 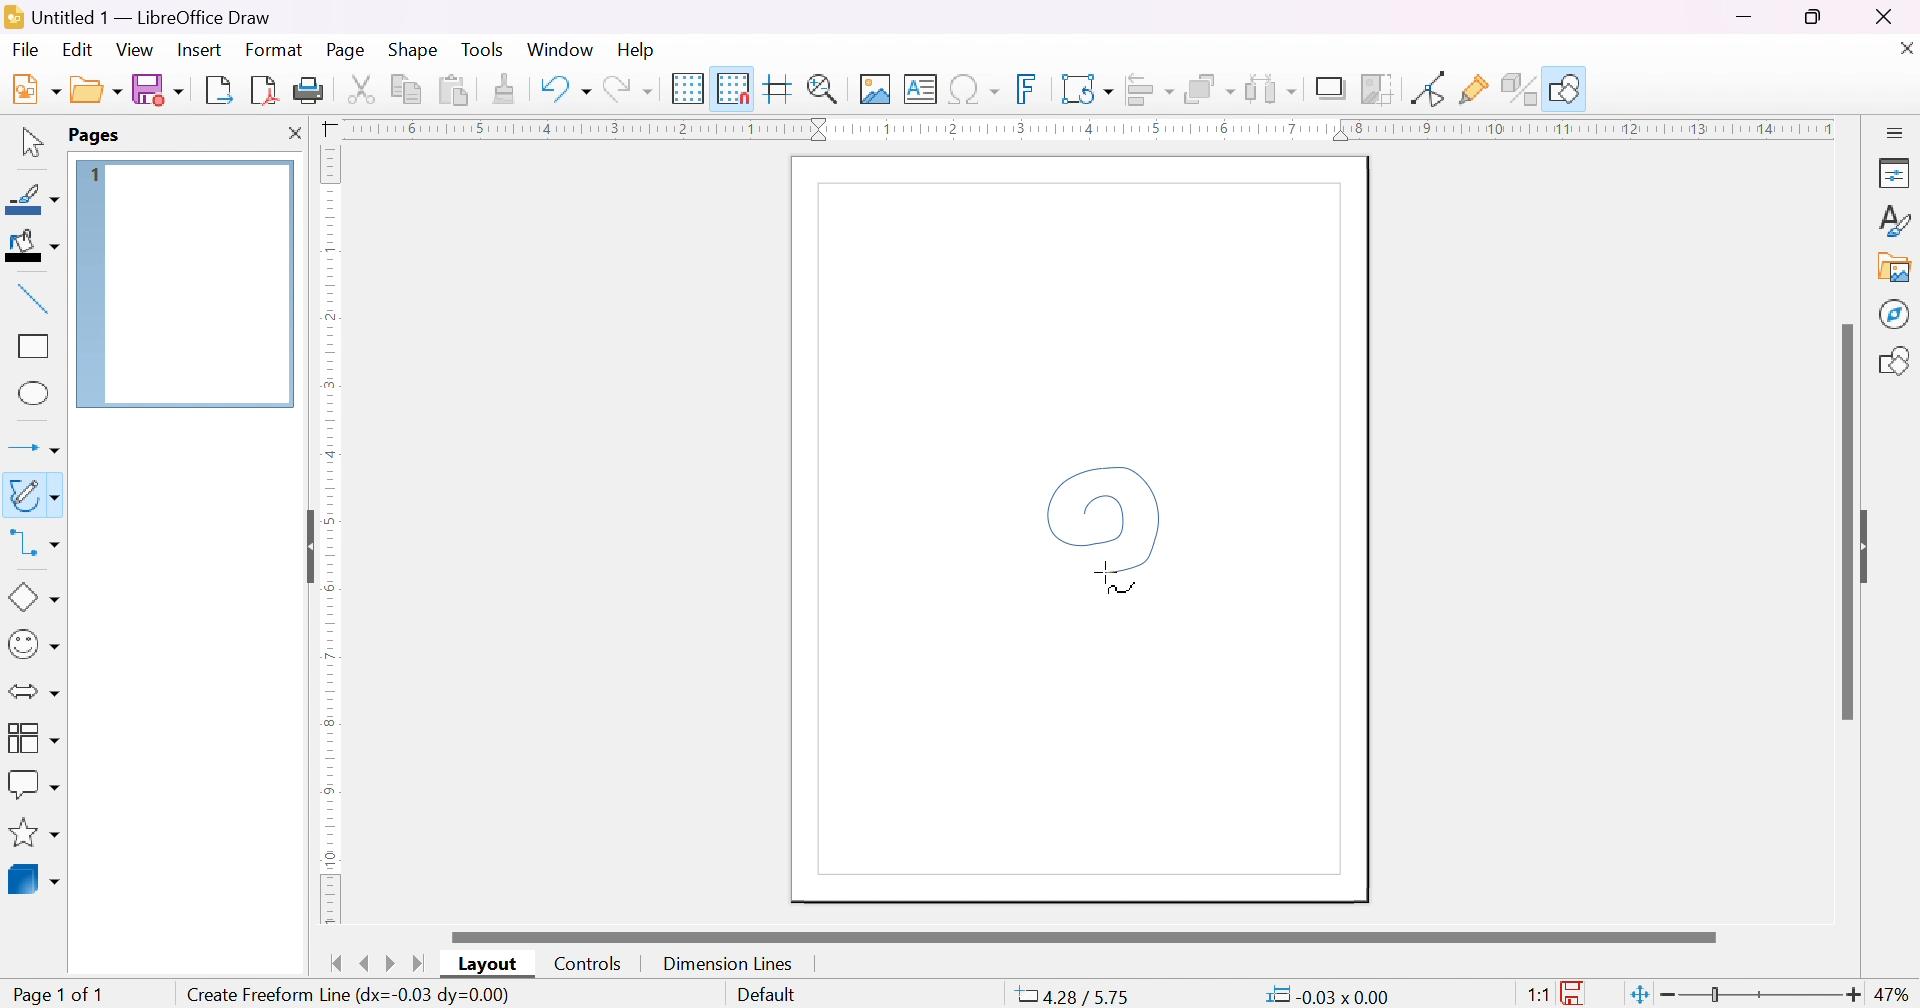 I want to click on ruler, so click(x=328, y=342).